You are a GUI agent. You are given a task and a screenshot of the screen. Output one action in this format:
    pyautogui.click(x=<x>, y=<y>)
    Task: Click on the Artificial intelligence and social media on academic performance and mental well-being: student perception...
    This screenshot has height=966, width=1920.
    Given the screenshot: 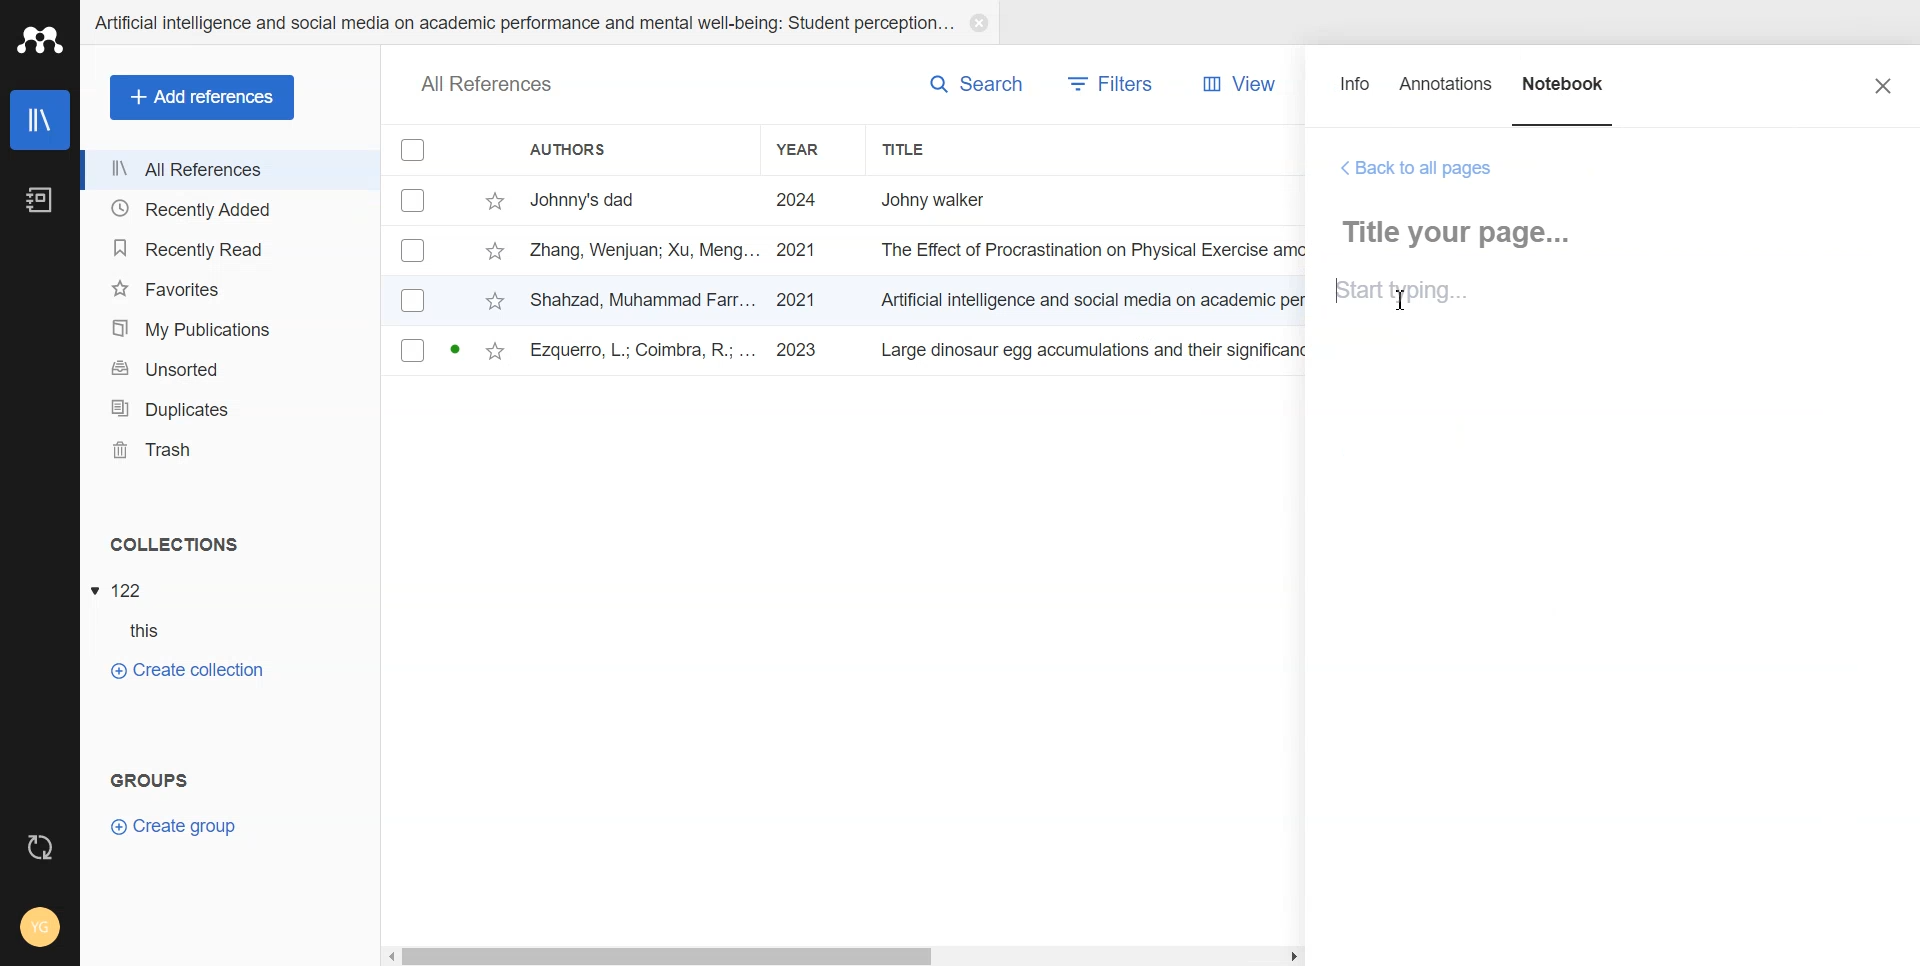 What is the action you would take?
    pyautogui.click(x=522, y=23)
    